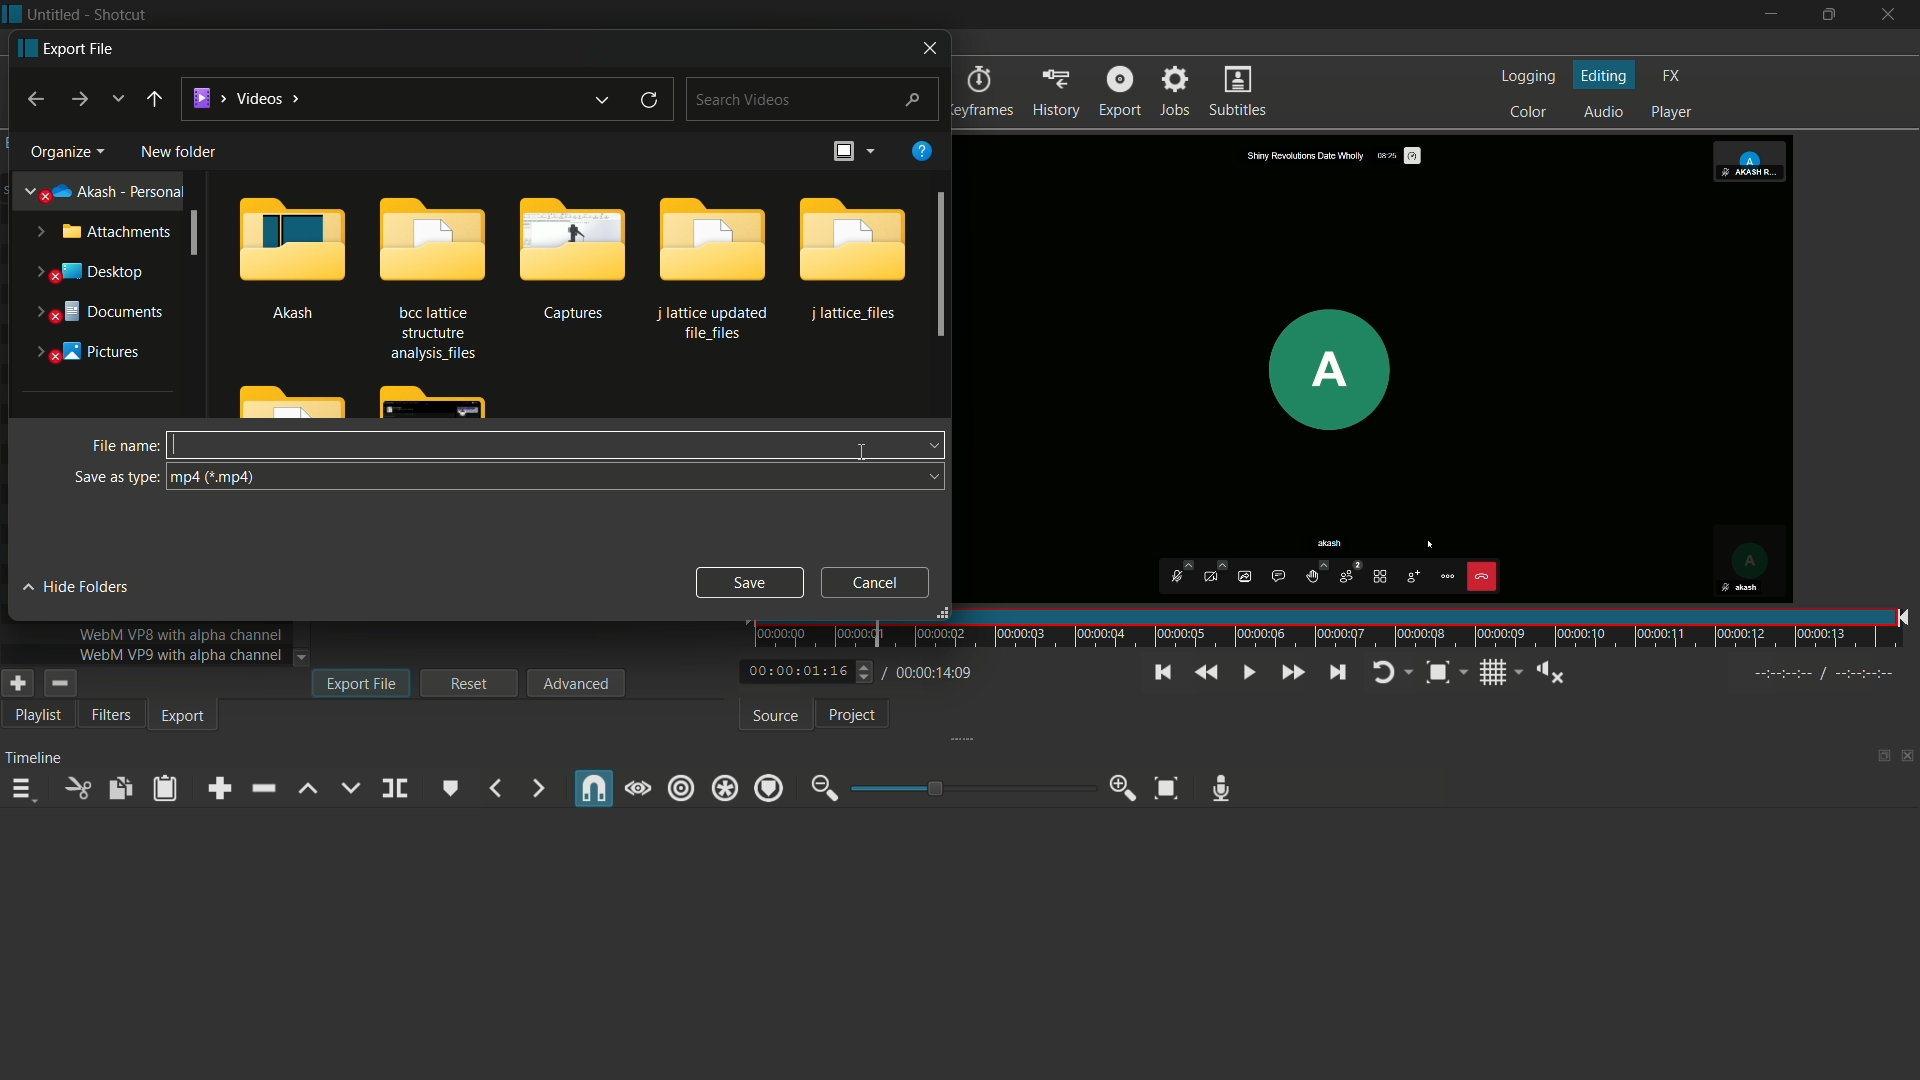 This screenshot has height=1080, width=1920. I want to click on toggle play or pause, so click(1249, 673).